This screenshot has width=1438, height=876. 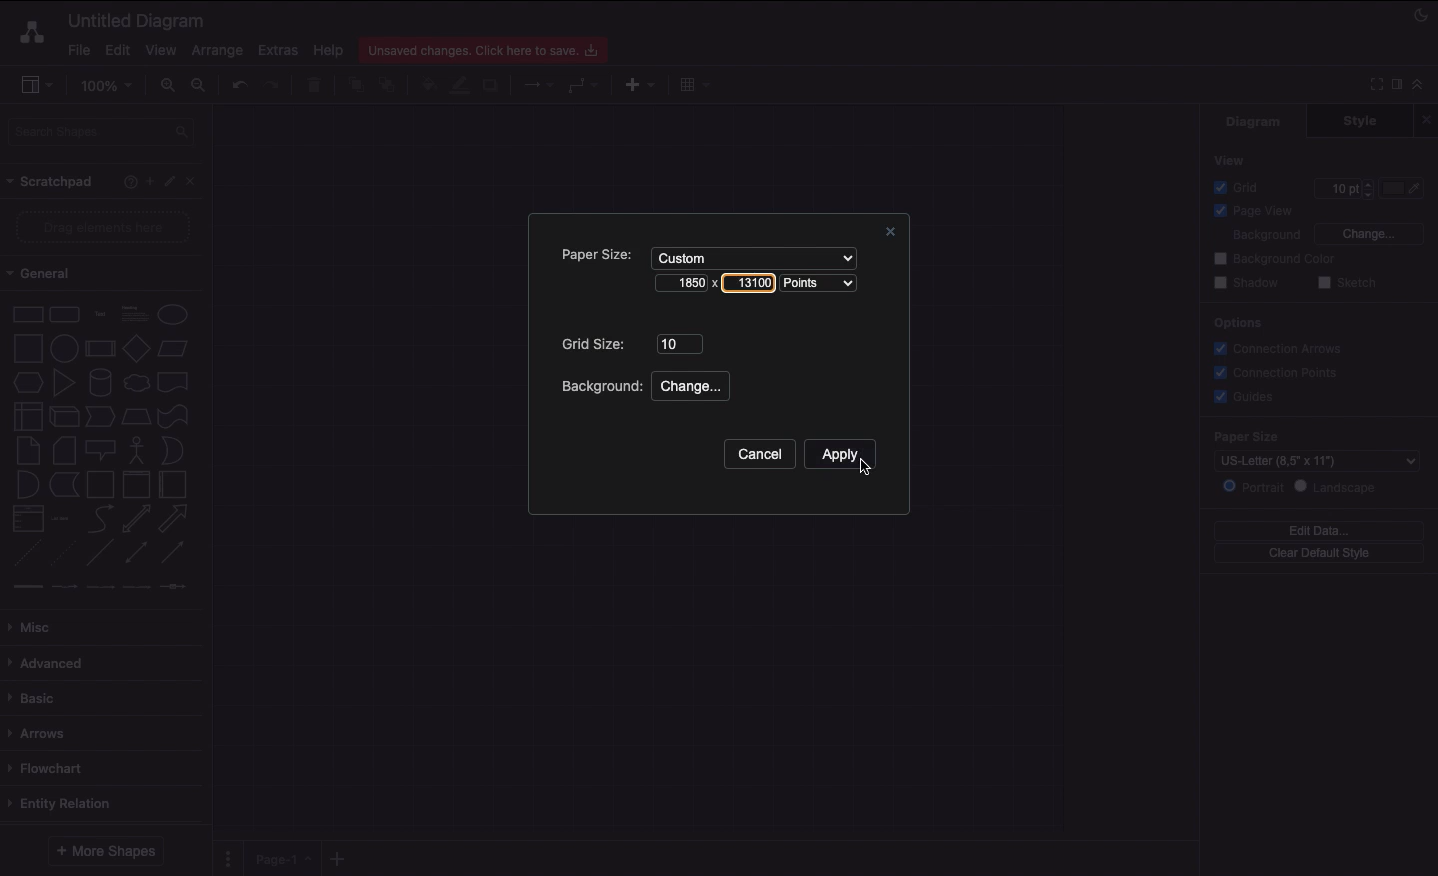 I want to click on Circle, so click(x=64, y=346).